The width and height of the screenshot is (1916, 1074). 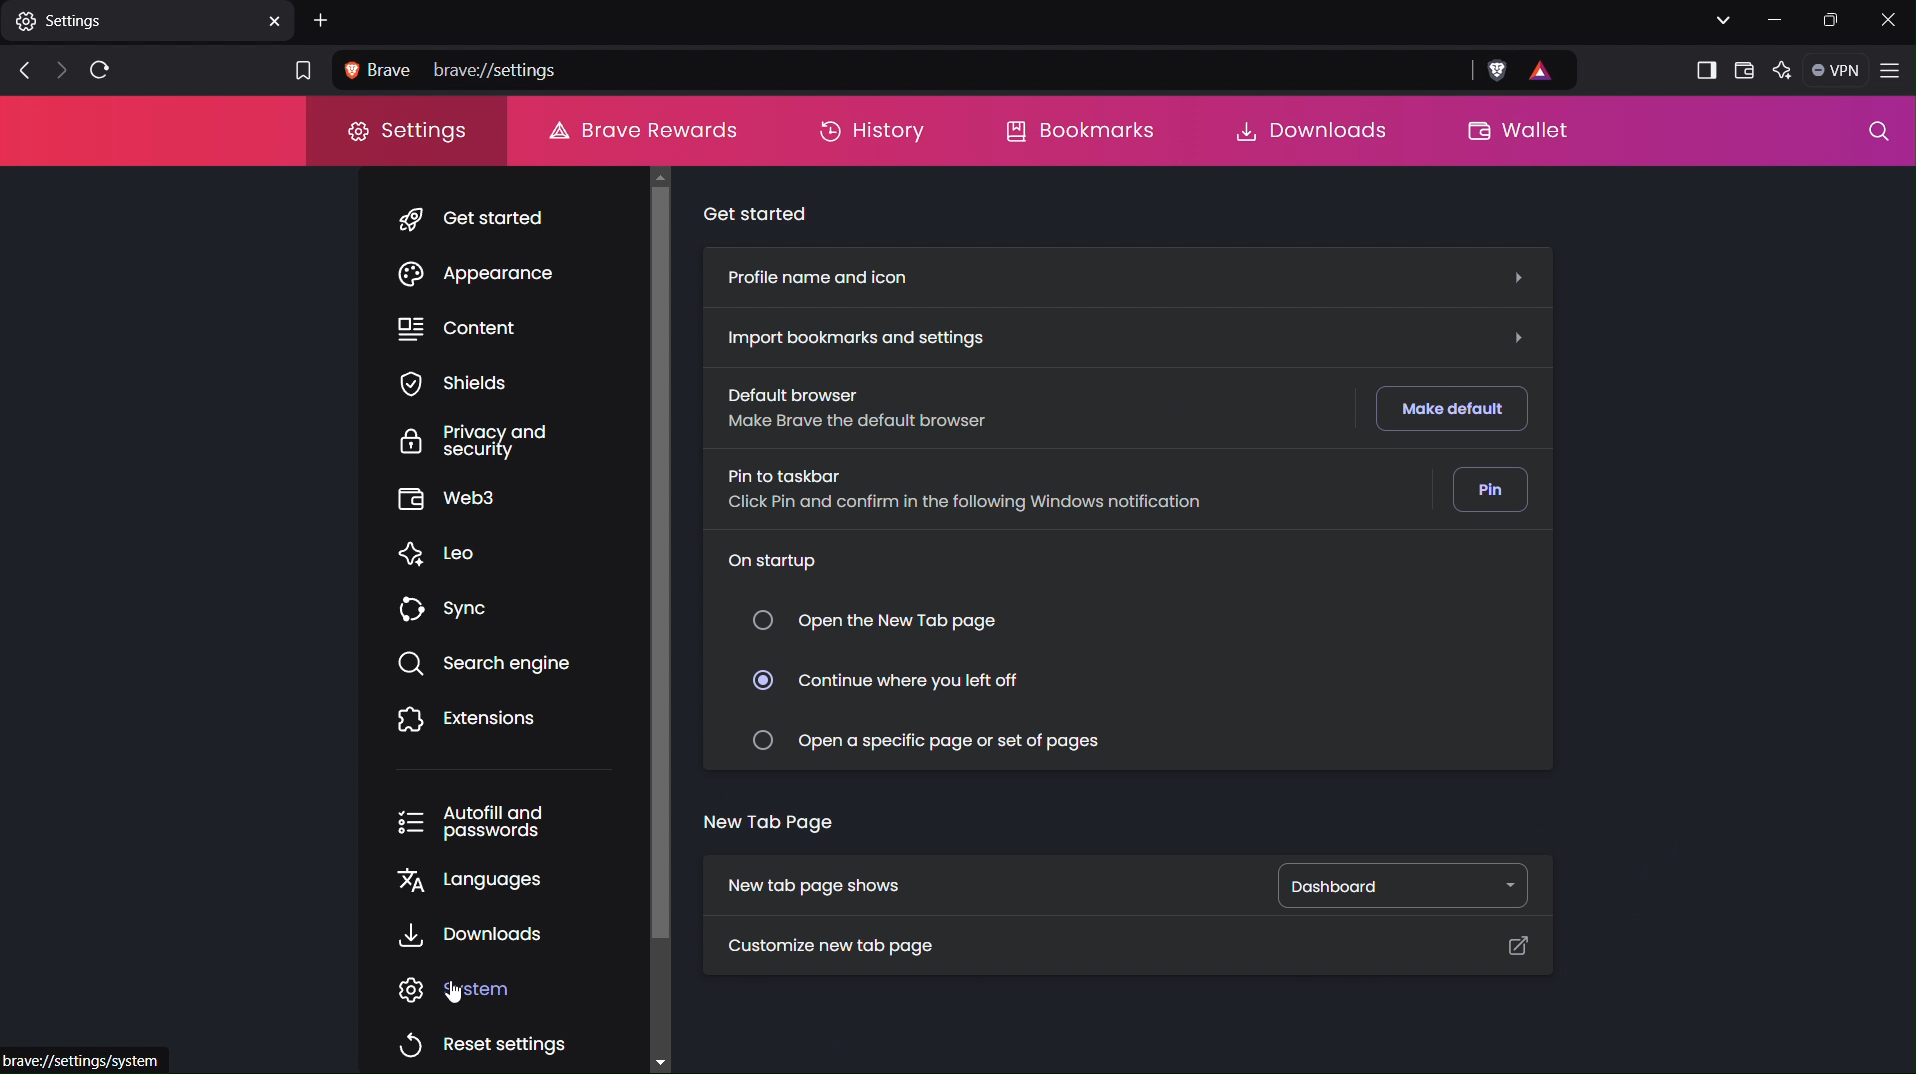 What do you see at coordinates (1514, 132) in the screenshot?
I see `Wallet` at bounding box center [1514, 132].